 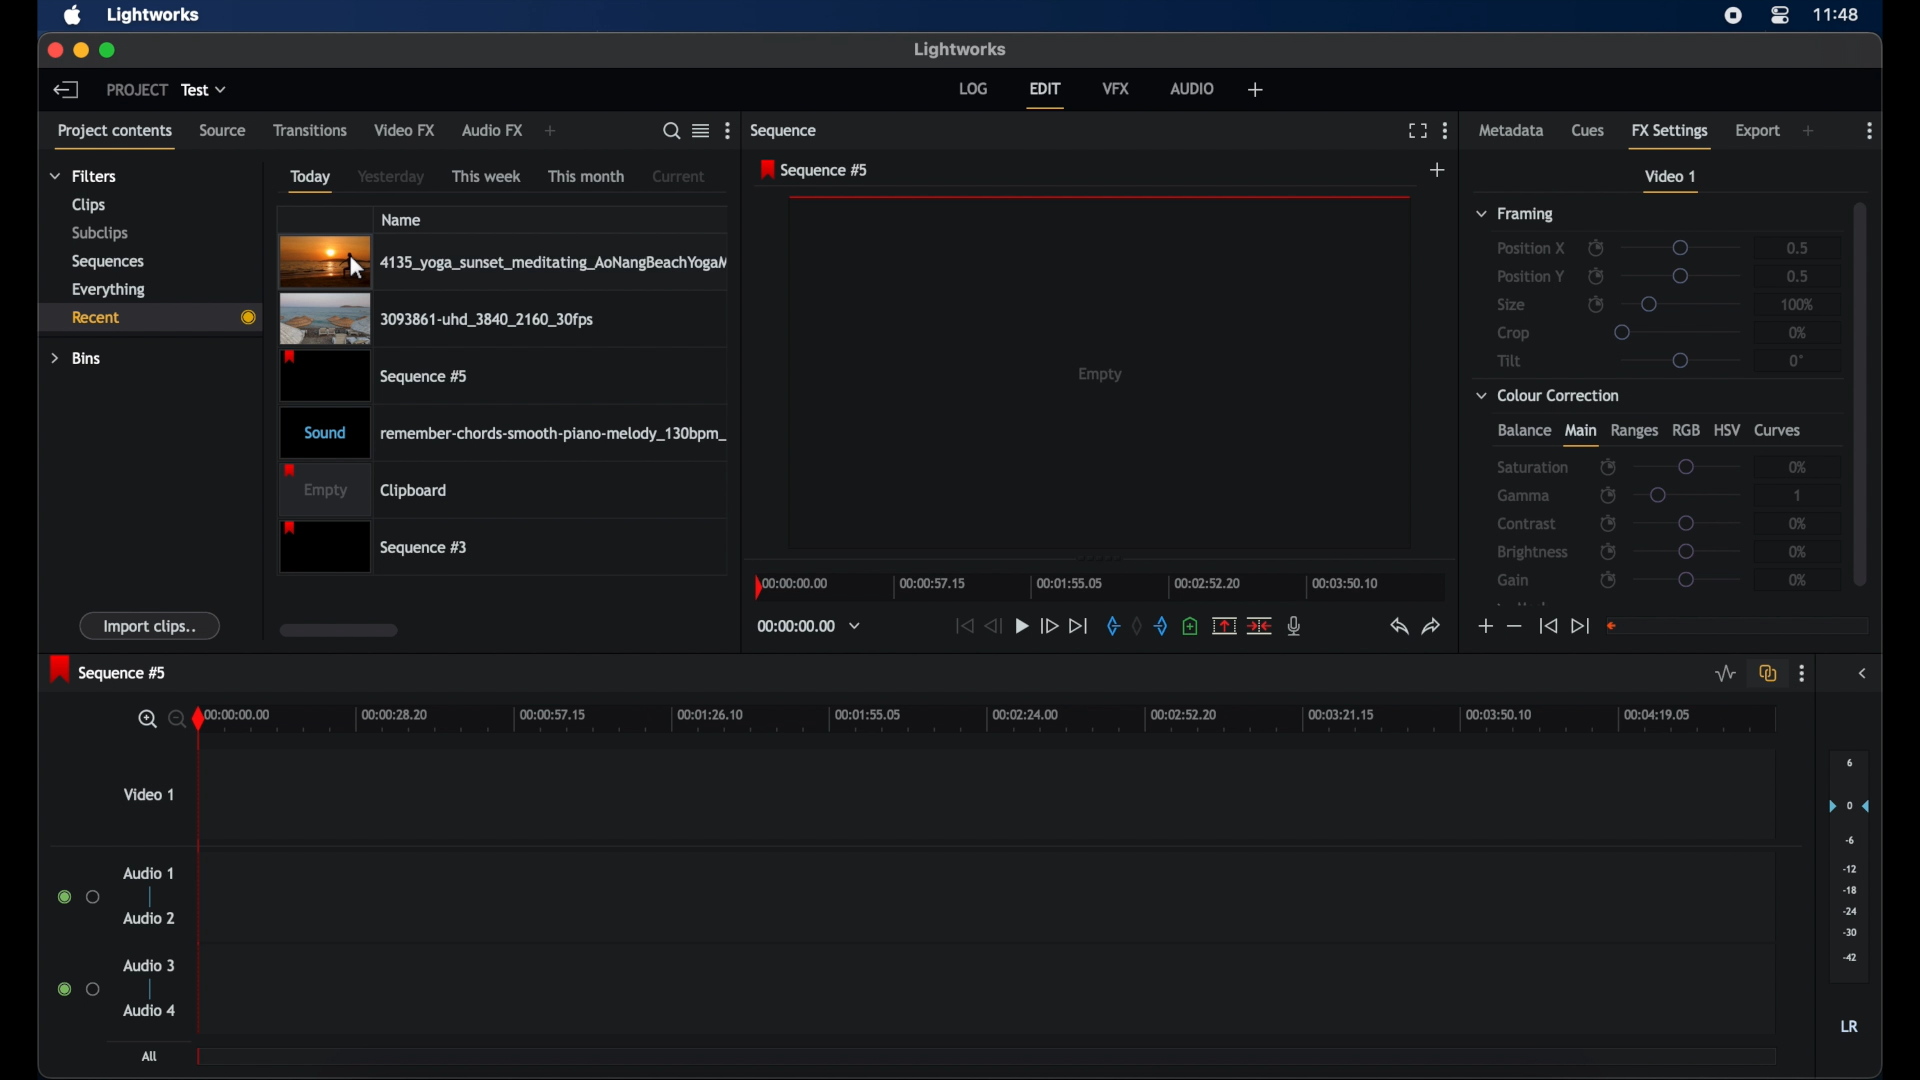 I want to click on source, so click(x=223, y=131).